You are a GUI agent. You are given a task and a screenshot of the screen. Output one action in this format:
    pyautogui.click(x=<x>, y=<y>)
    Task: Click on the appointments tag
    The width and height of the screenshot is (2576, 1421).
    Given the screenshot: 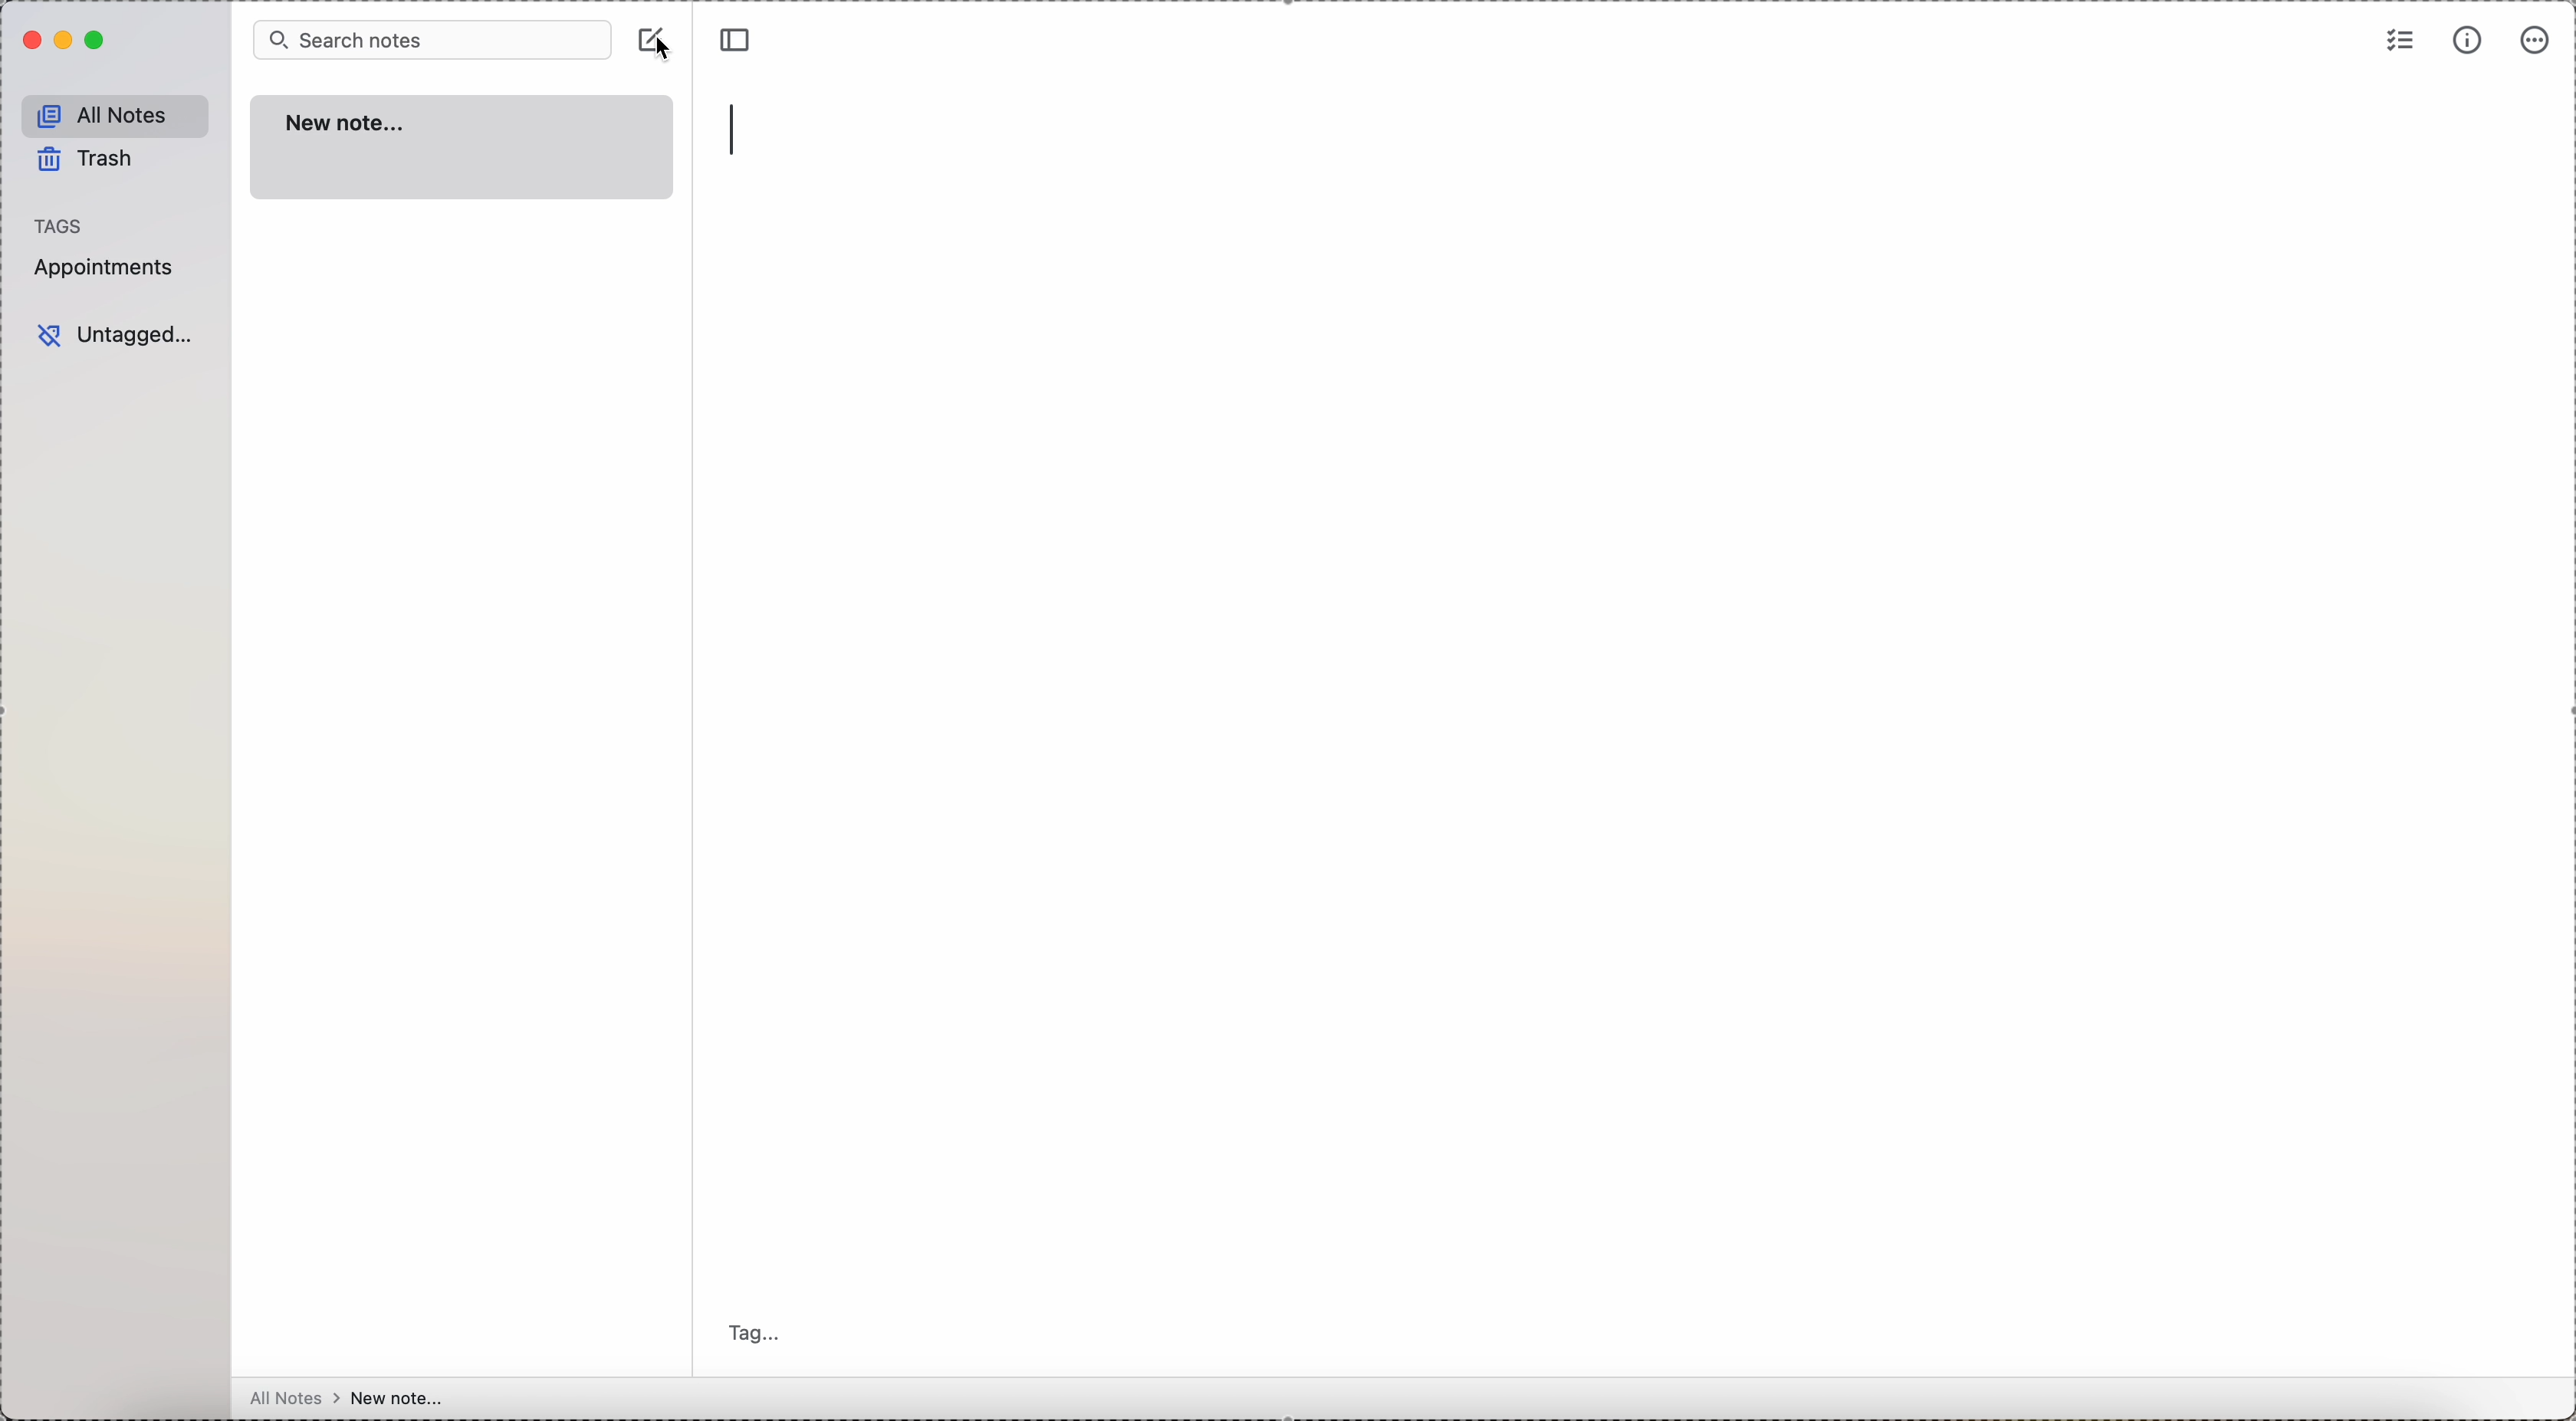 What is the action you would take?
    pyautogui.click(x=105, y=269)
    